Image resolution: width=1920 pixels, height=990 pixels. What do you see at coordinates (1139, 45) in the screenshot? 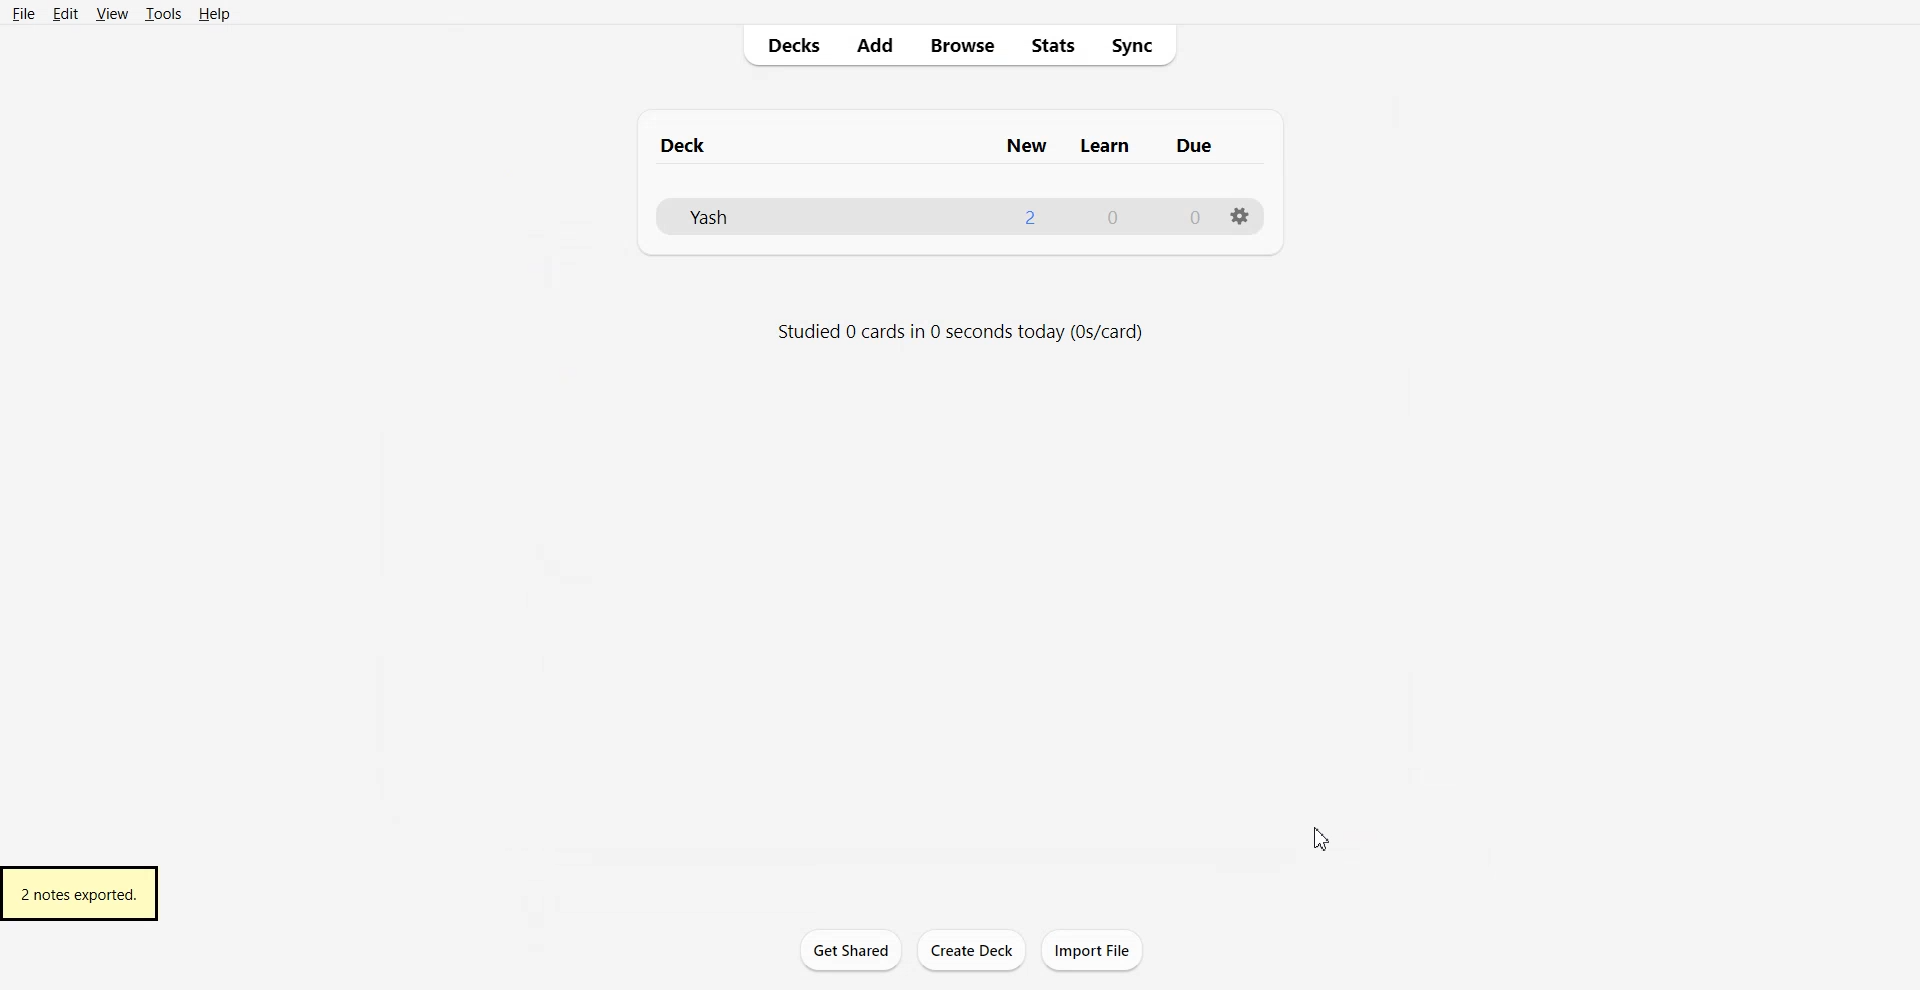
I see `Sync` at bounding box center [1139, 45].